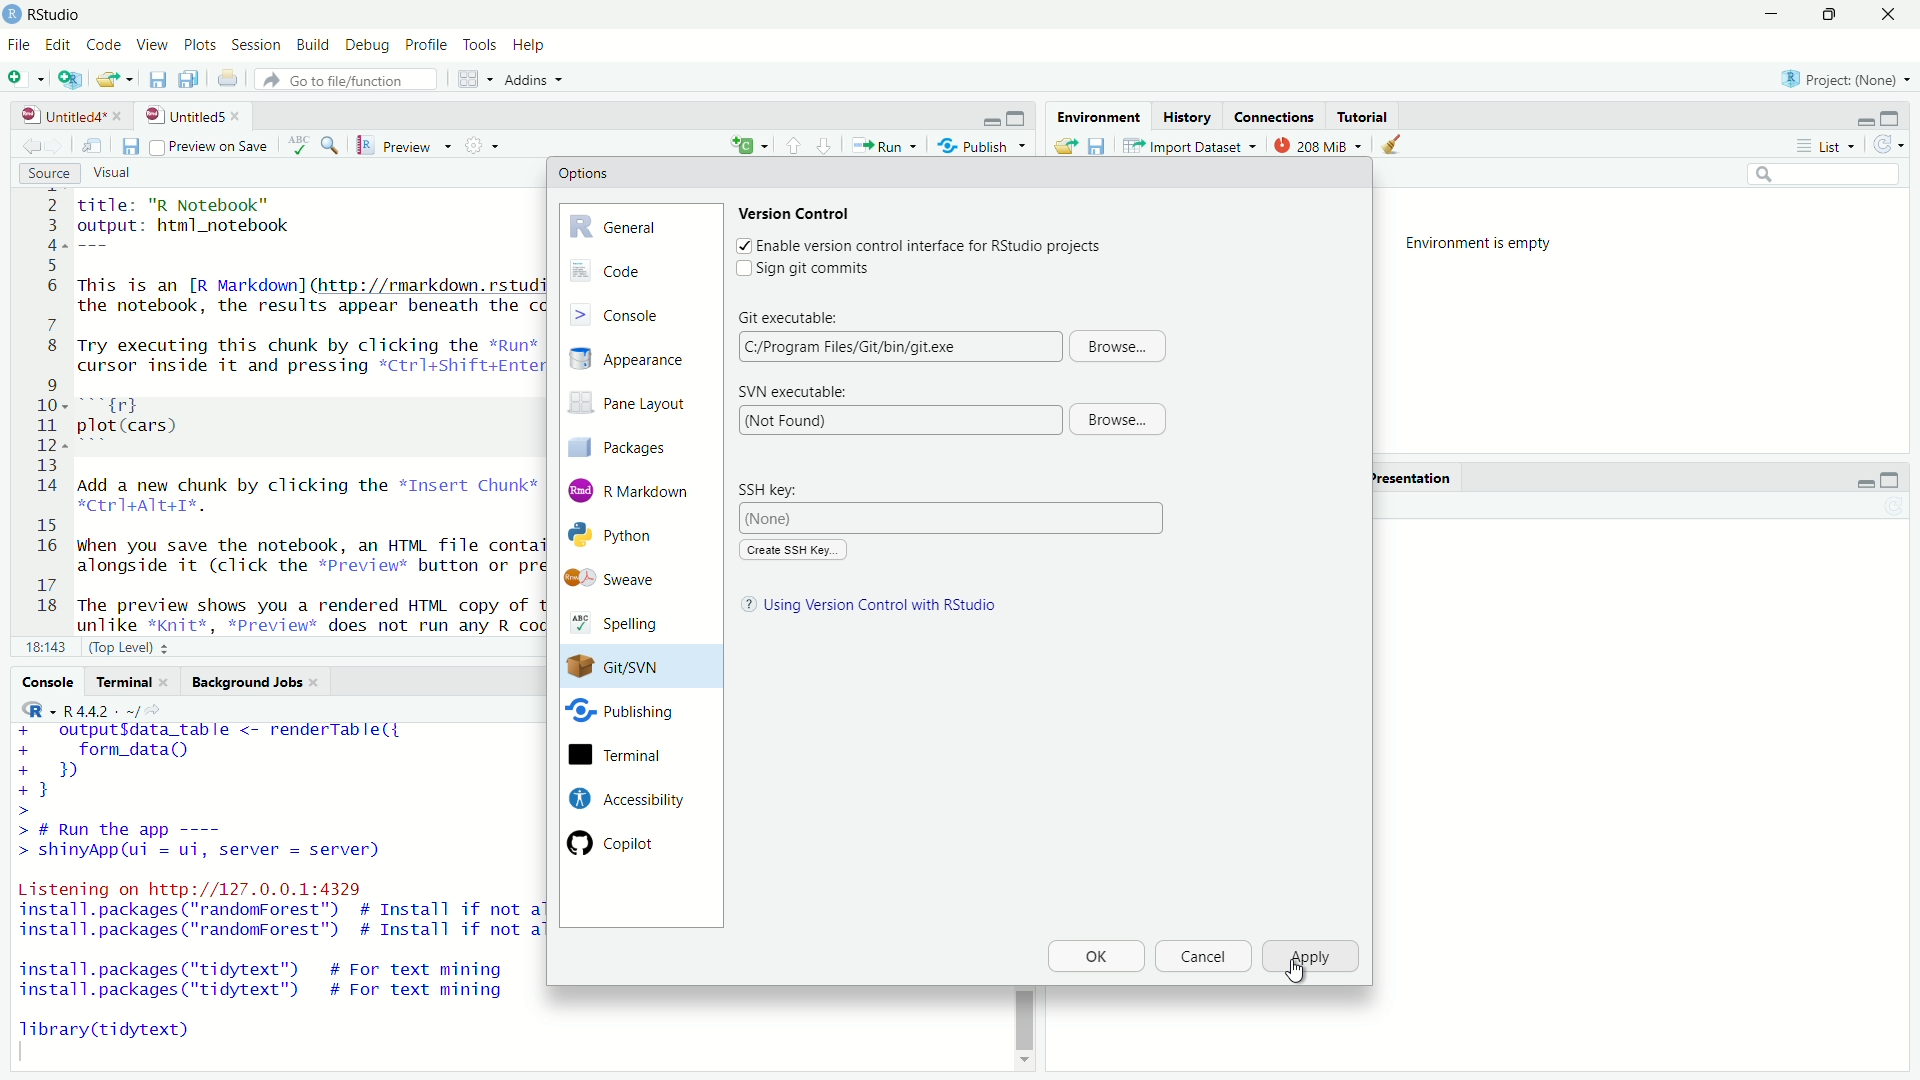 This screenshot has height=1080, width=1920. What do you see at coordinates (794, 144) in the screenshot?
I see `down` at bounding box center [794, 144].